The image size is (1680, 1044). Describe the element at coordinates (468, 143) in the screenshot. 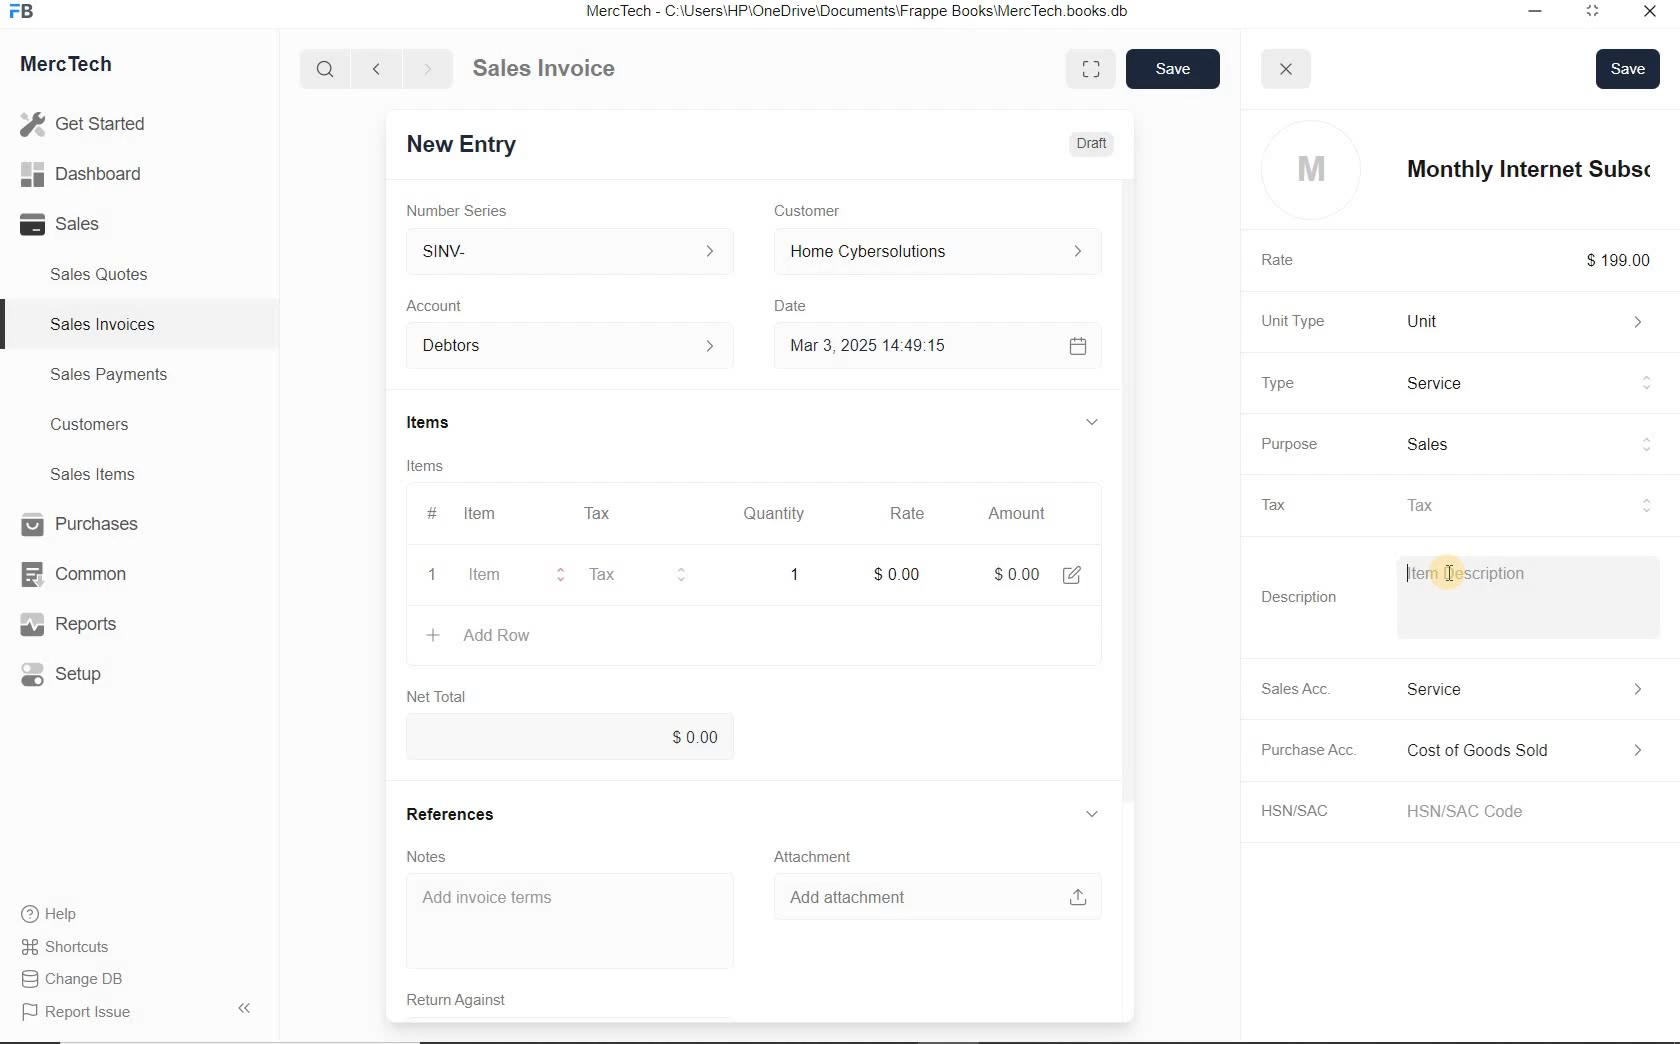

I see `New Entry` at that location.